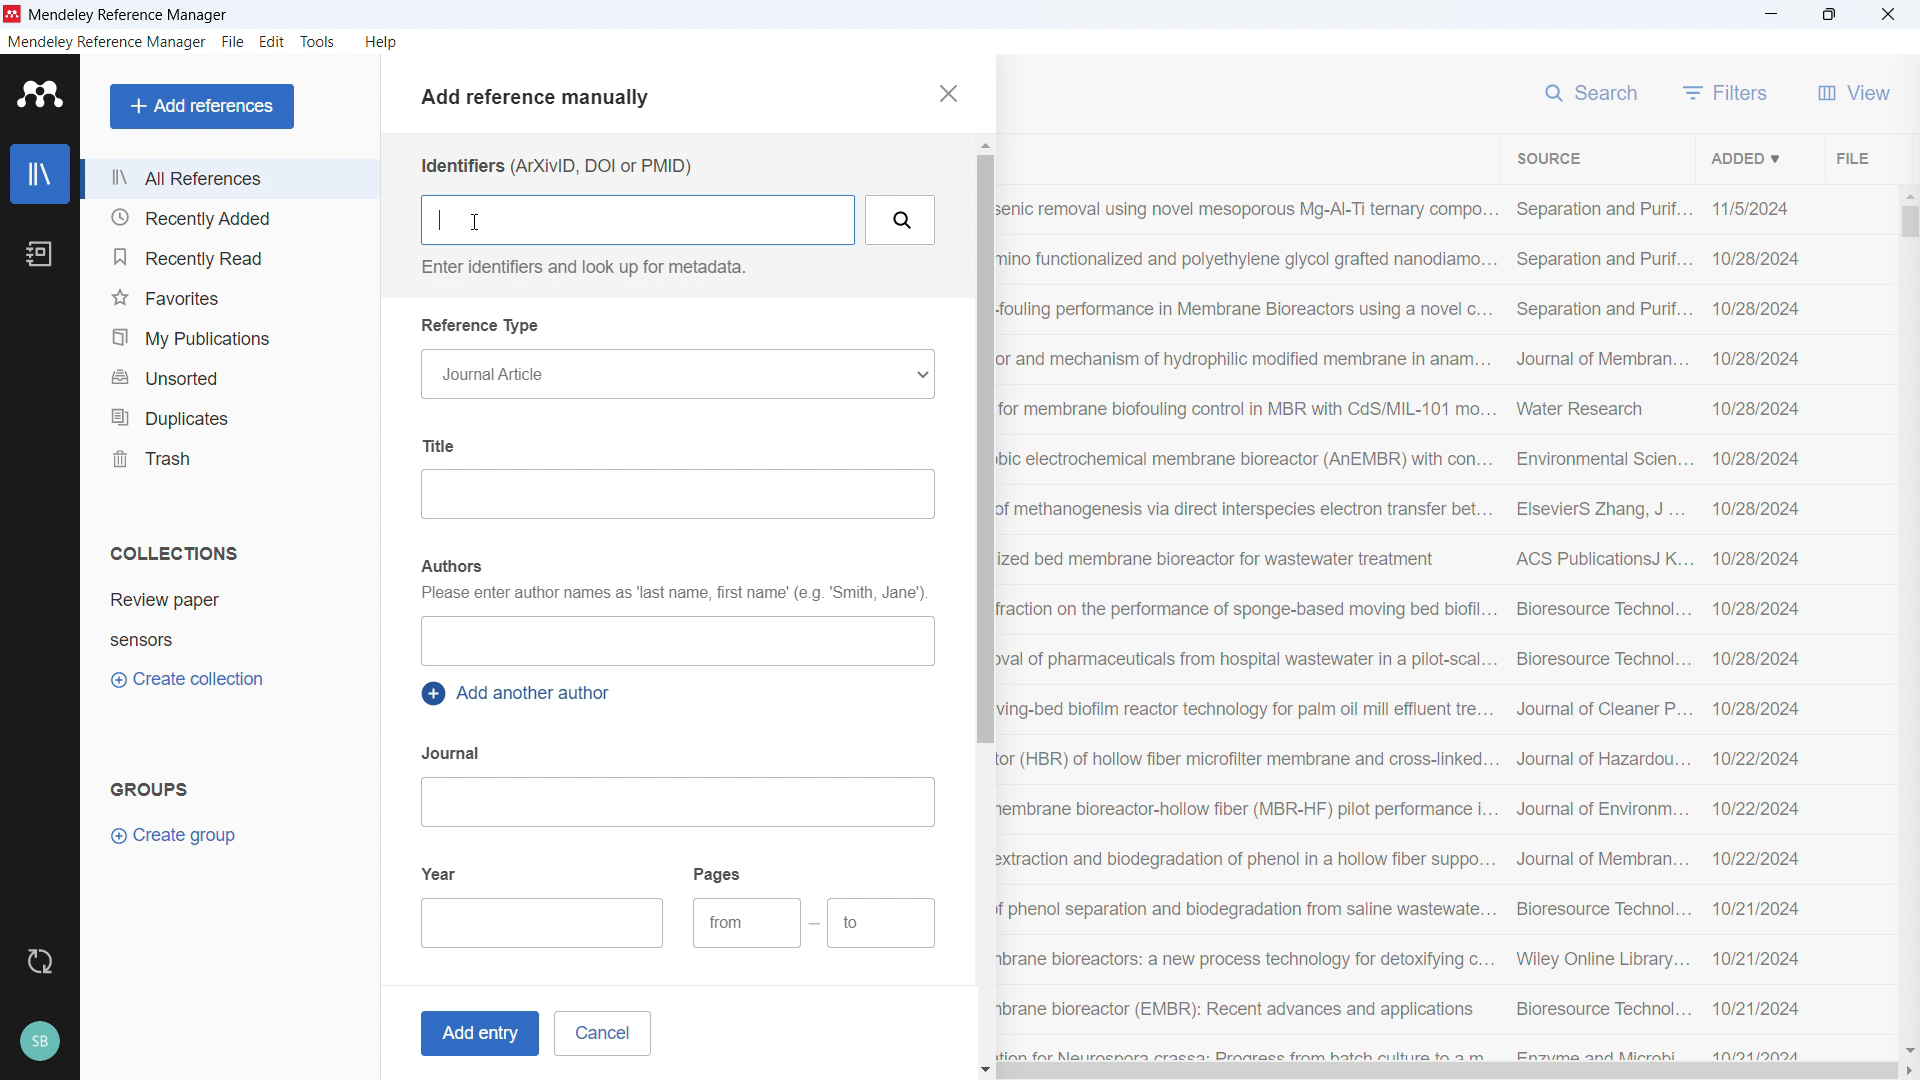 This screenshot has height=1080, width=1920. What do you see at coordinates (226, 218) in the screenshot?
I see `Recently added ` at bounding box center [226, 218].